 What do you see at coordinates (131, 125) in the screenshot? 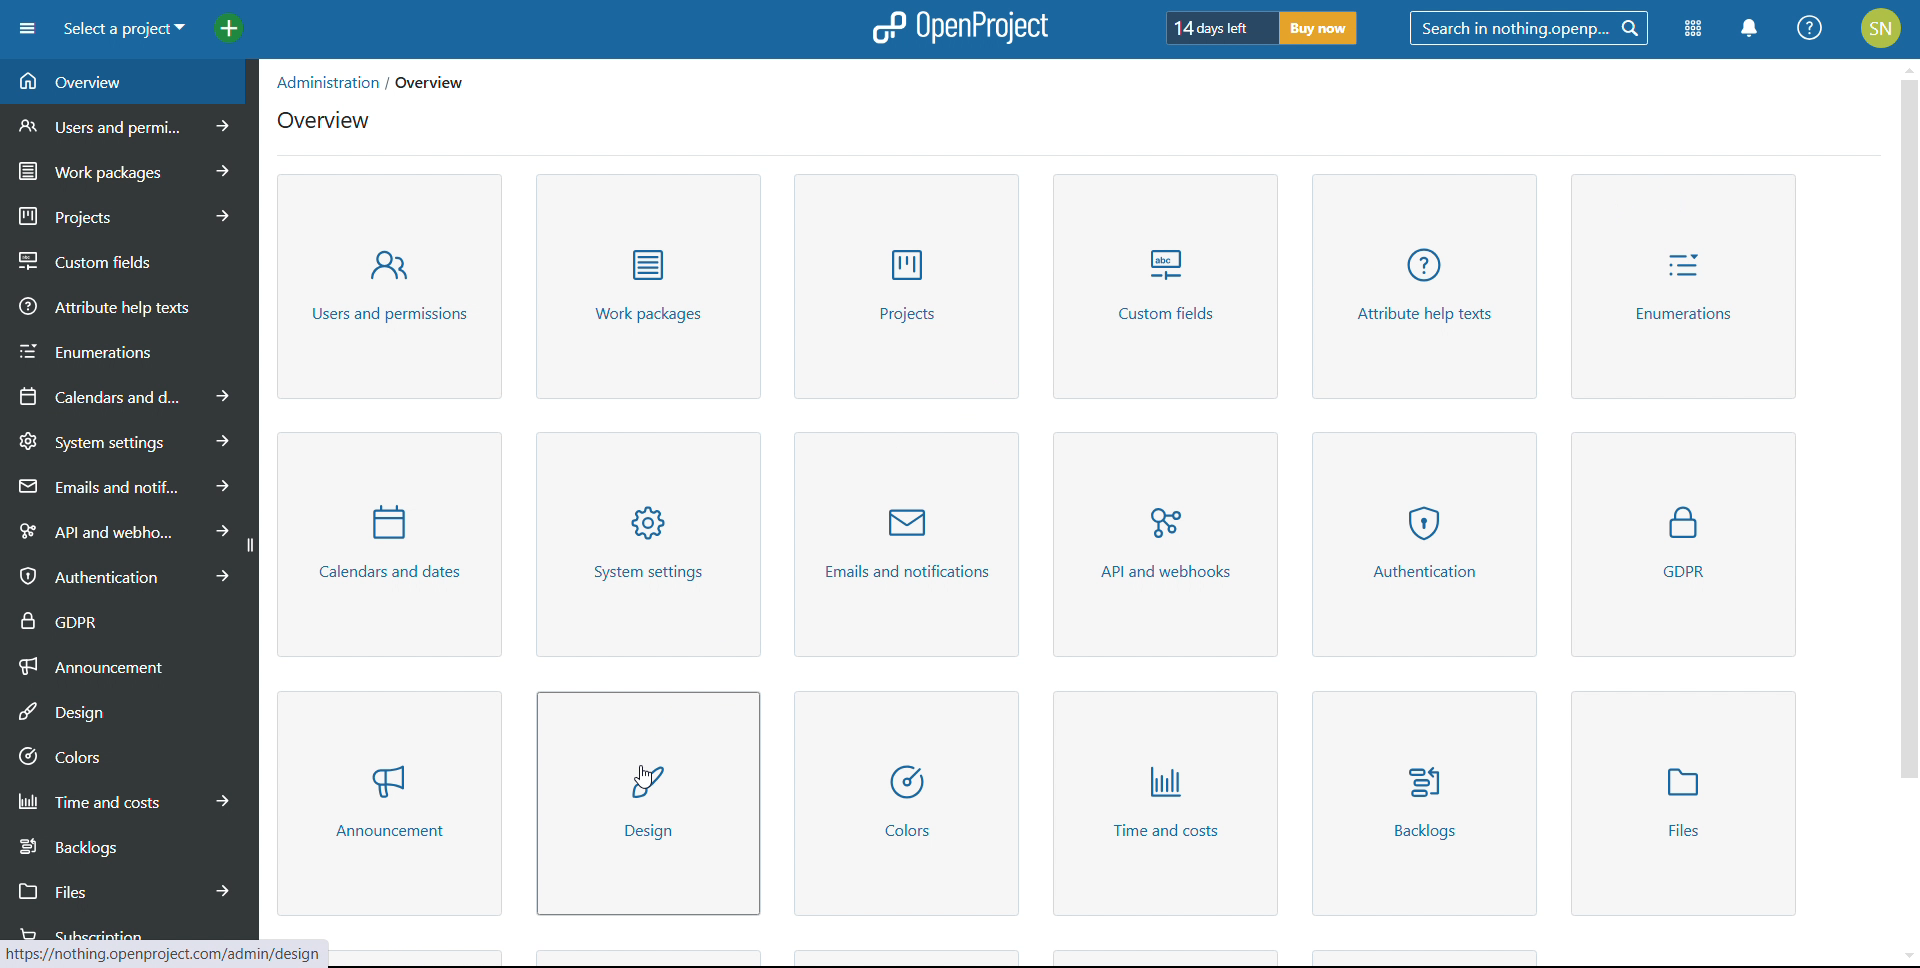
I see `users and permissions` at bounding box center [131, 125].